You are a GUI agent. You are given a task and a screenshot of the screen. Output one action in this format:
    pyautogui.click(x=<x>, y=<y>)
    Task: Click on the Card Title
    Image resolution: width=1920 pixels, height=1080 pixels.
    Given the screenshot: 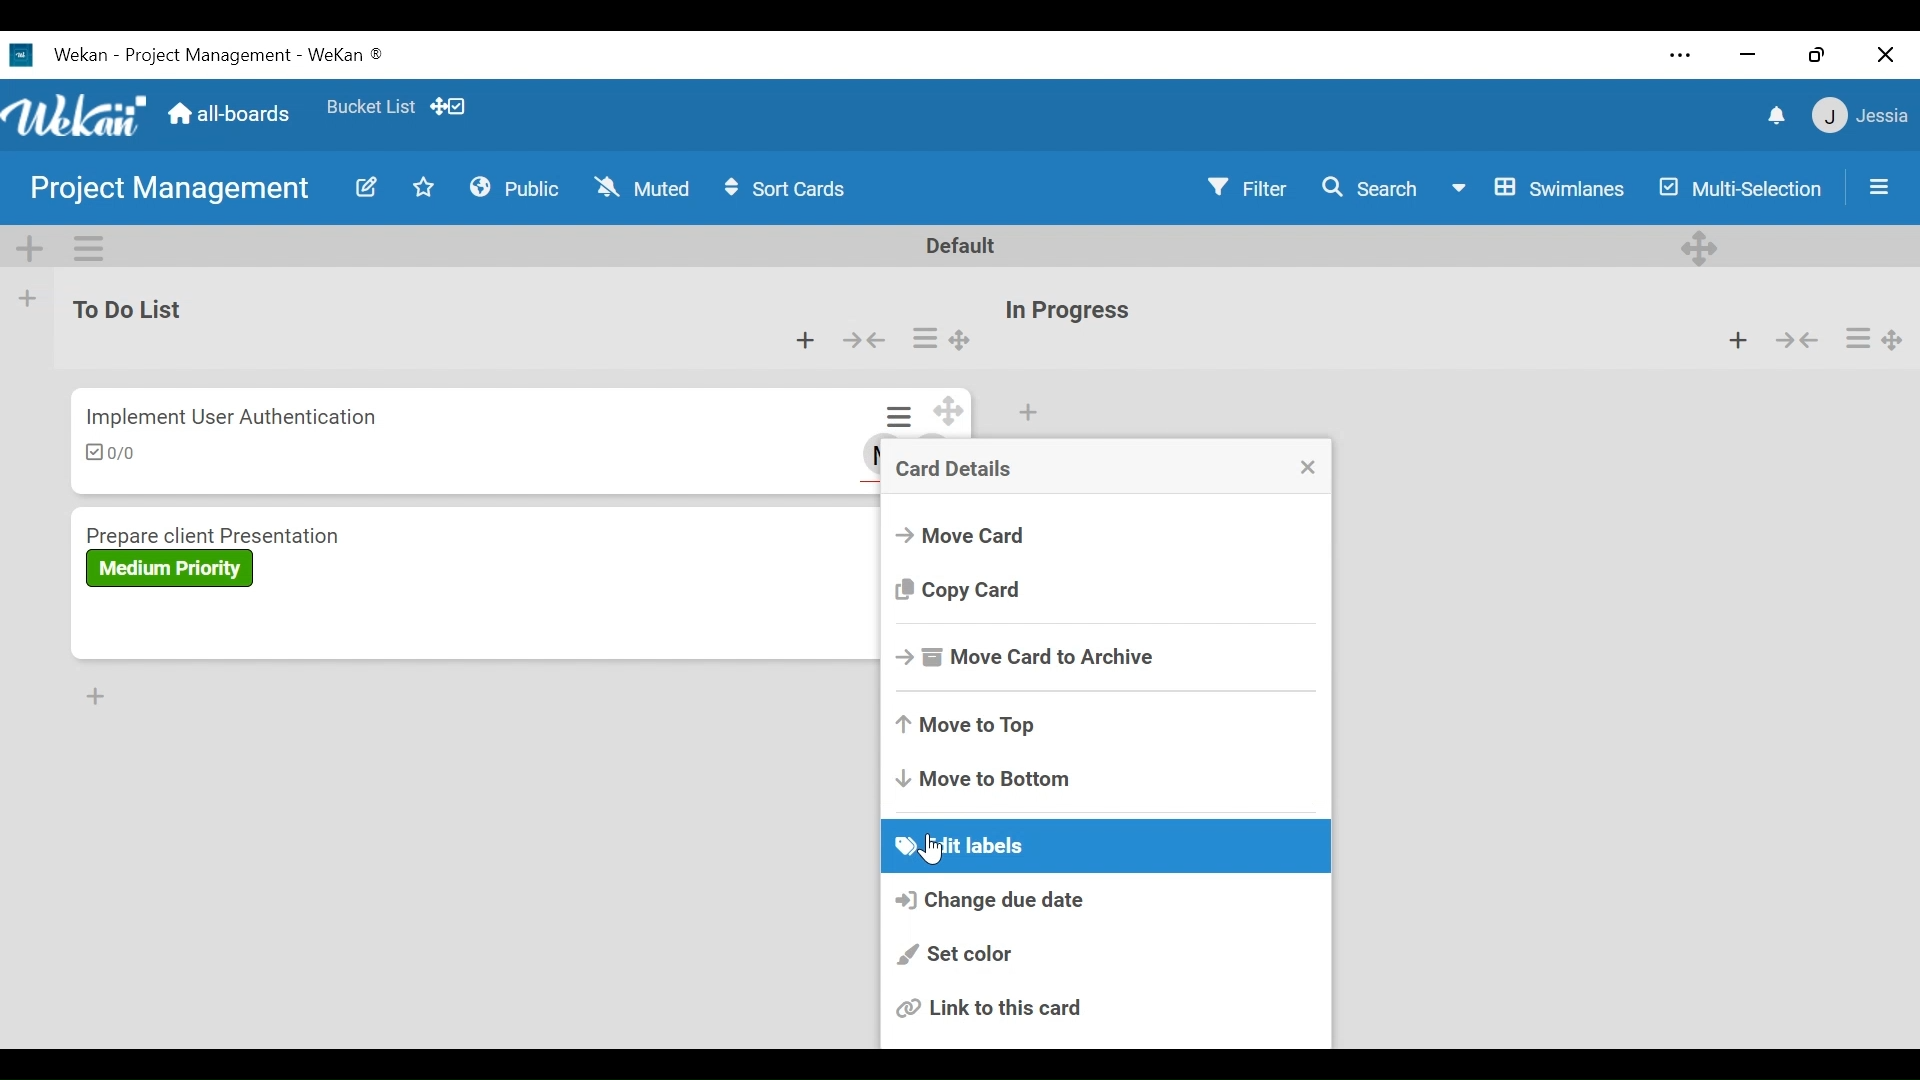 What is the action you would take?
    pyautogui.click(x=221, y=531)
    